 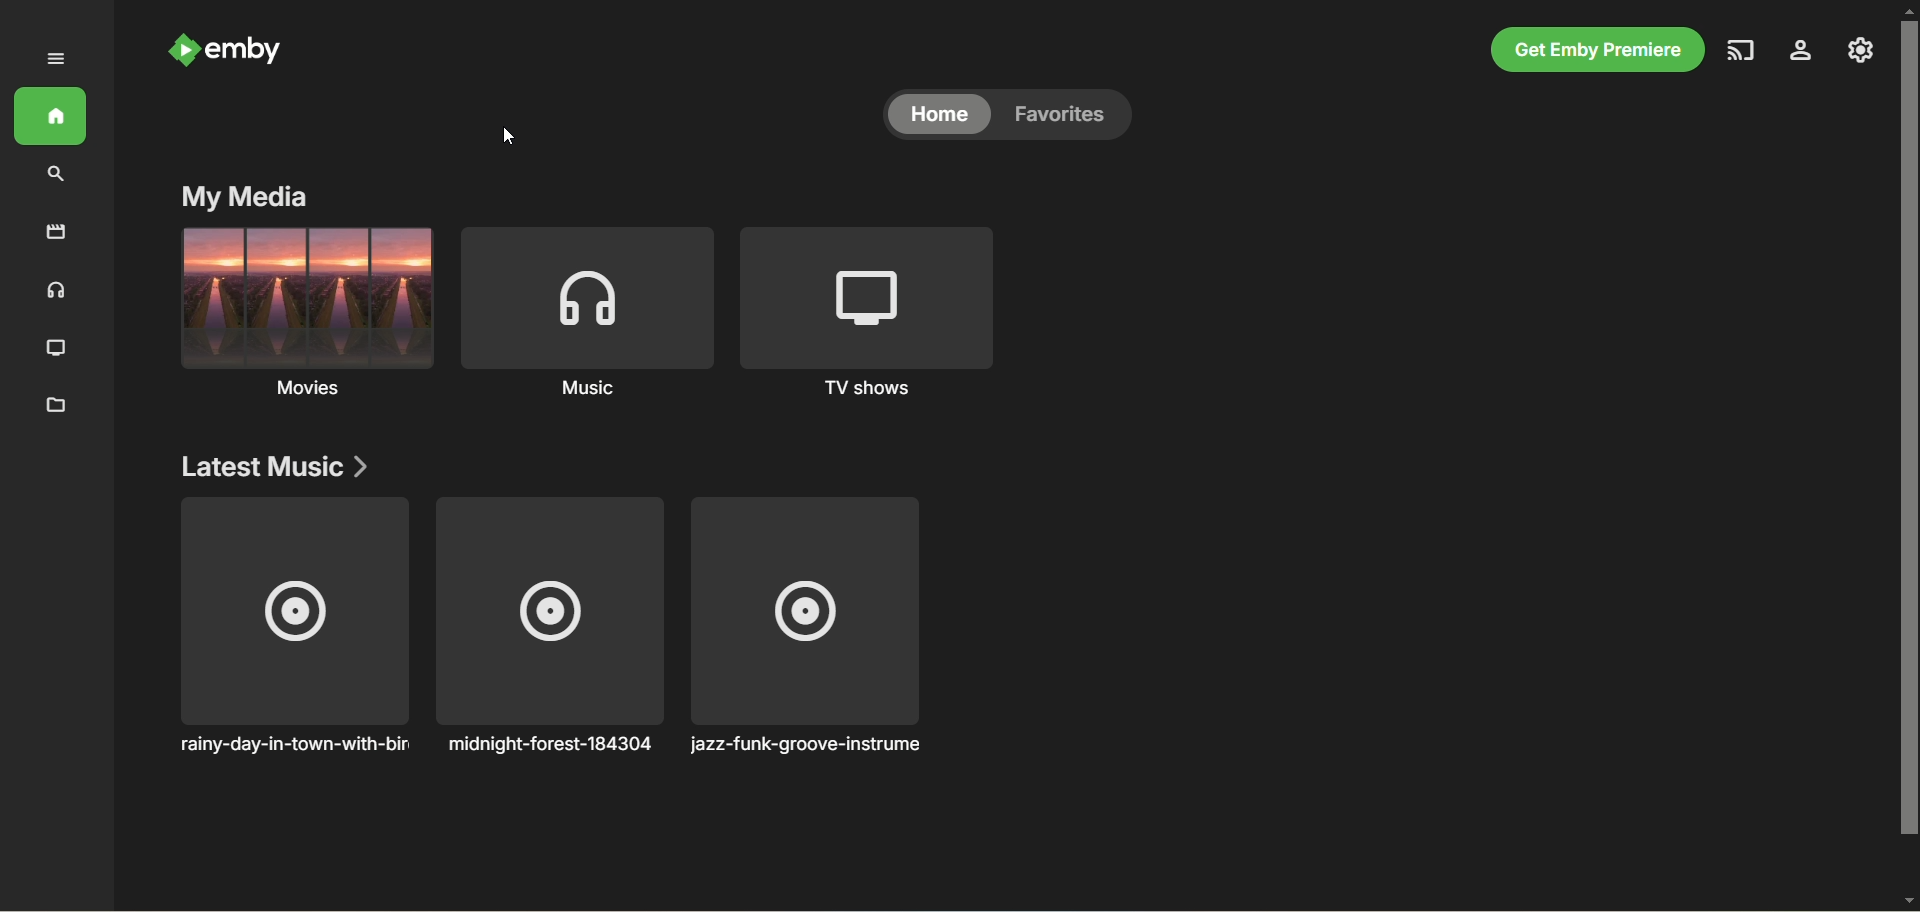 I want to click on emby, so click(x=232, y=51).